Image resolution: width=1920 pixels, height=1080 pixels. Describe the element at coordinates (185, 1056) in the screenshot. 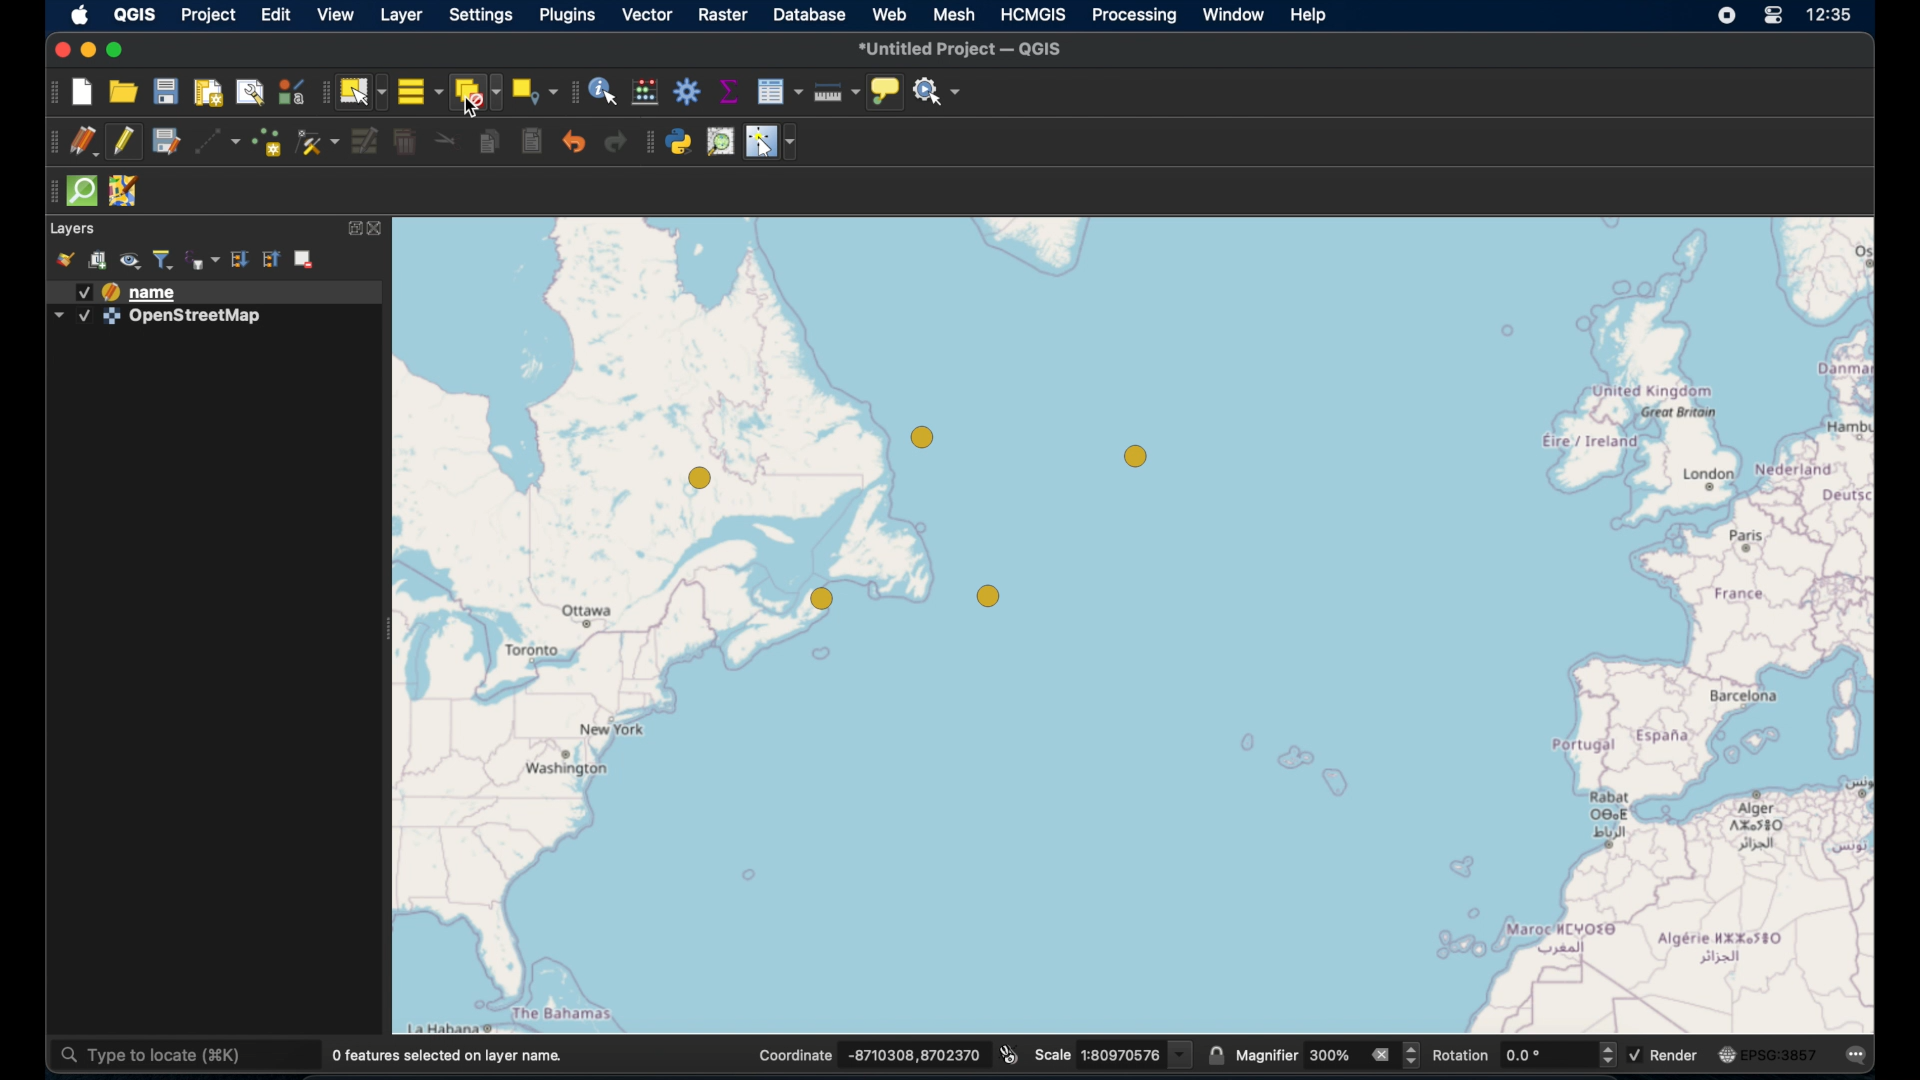

I see `type to locate` at that location.